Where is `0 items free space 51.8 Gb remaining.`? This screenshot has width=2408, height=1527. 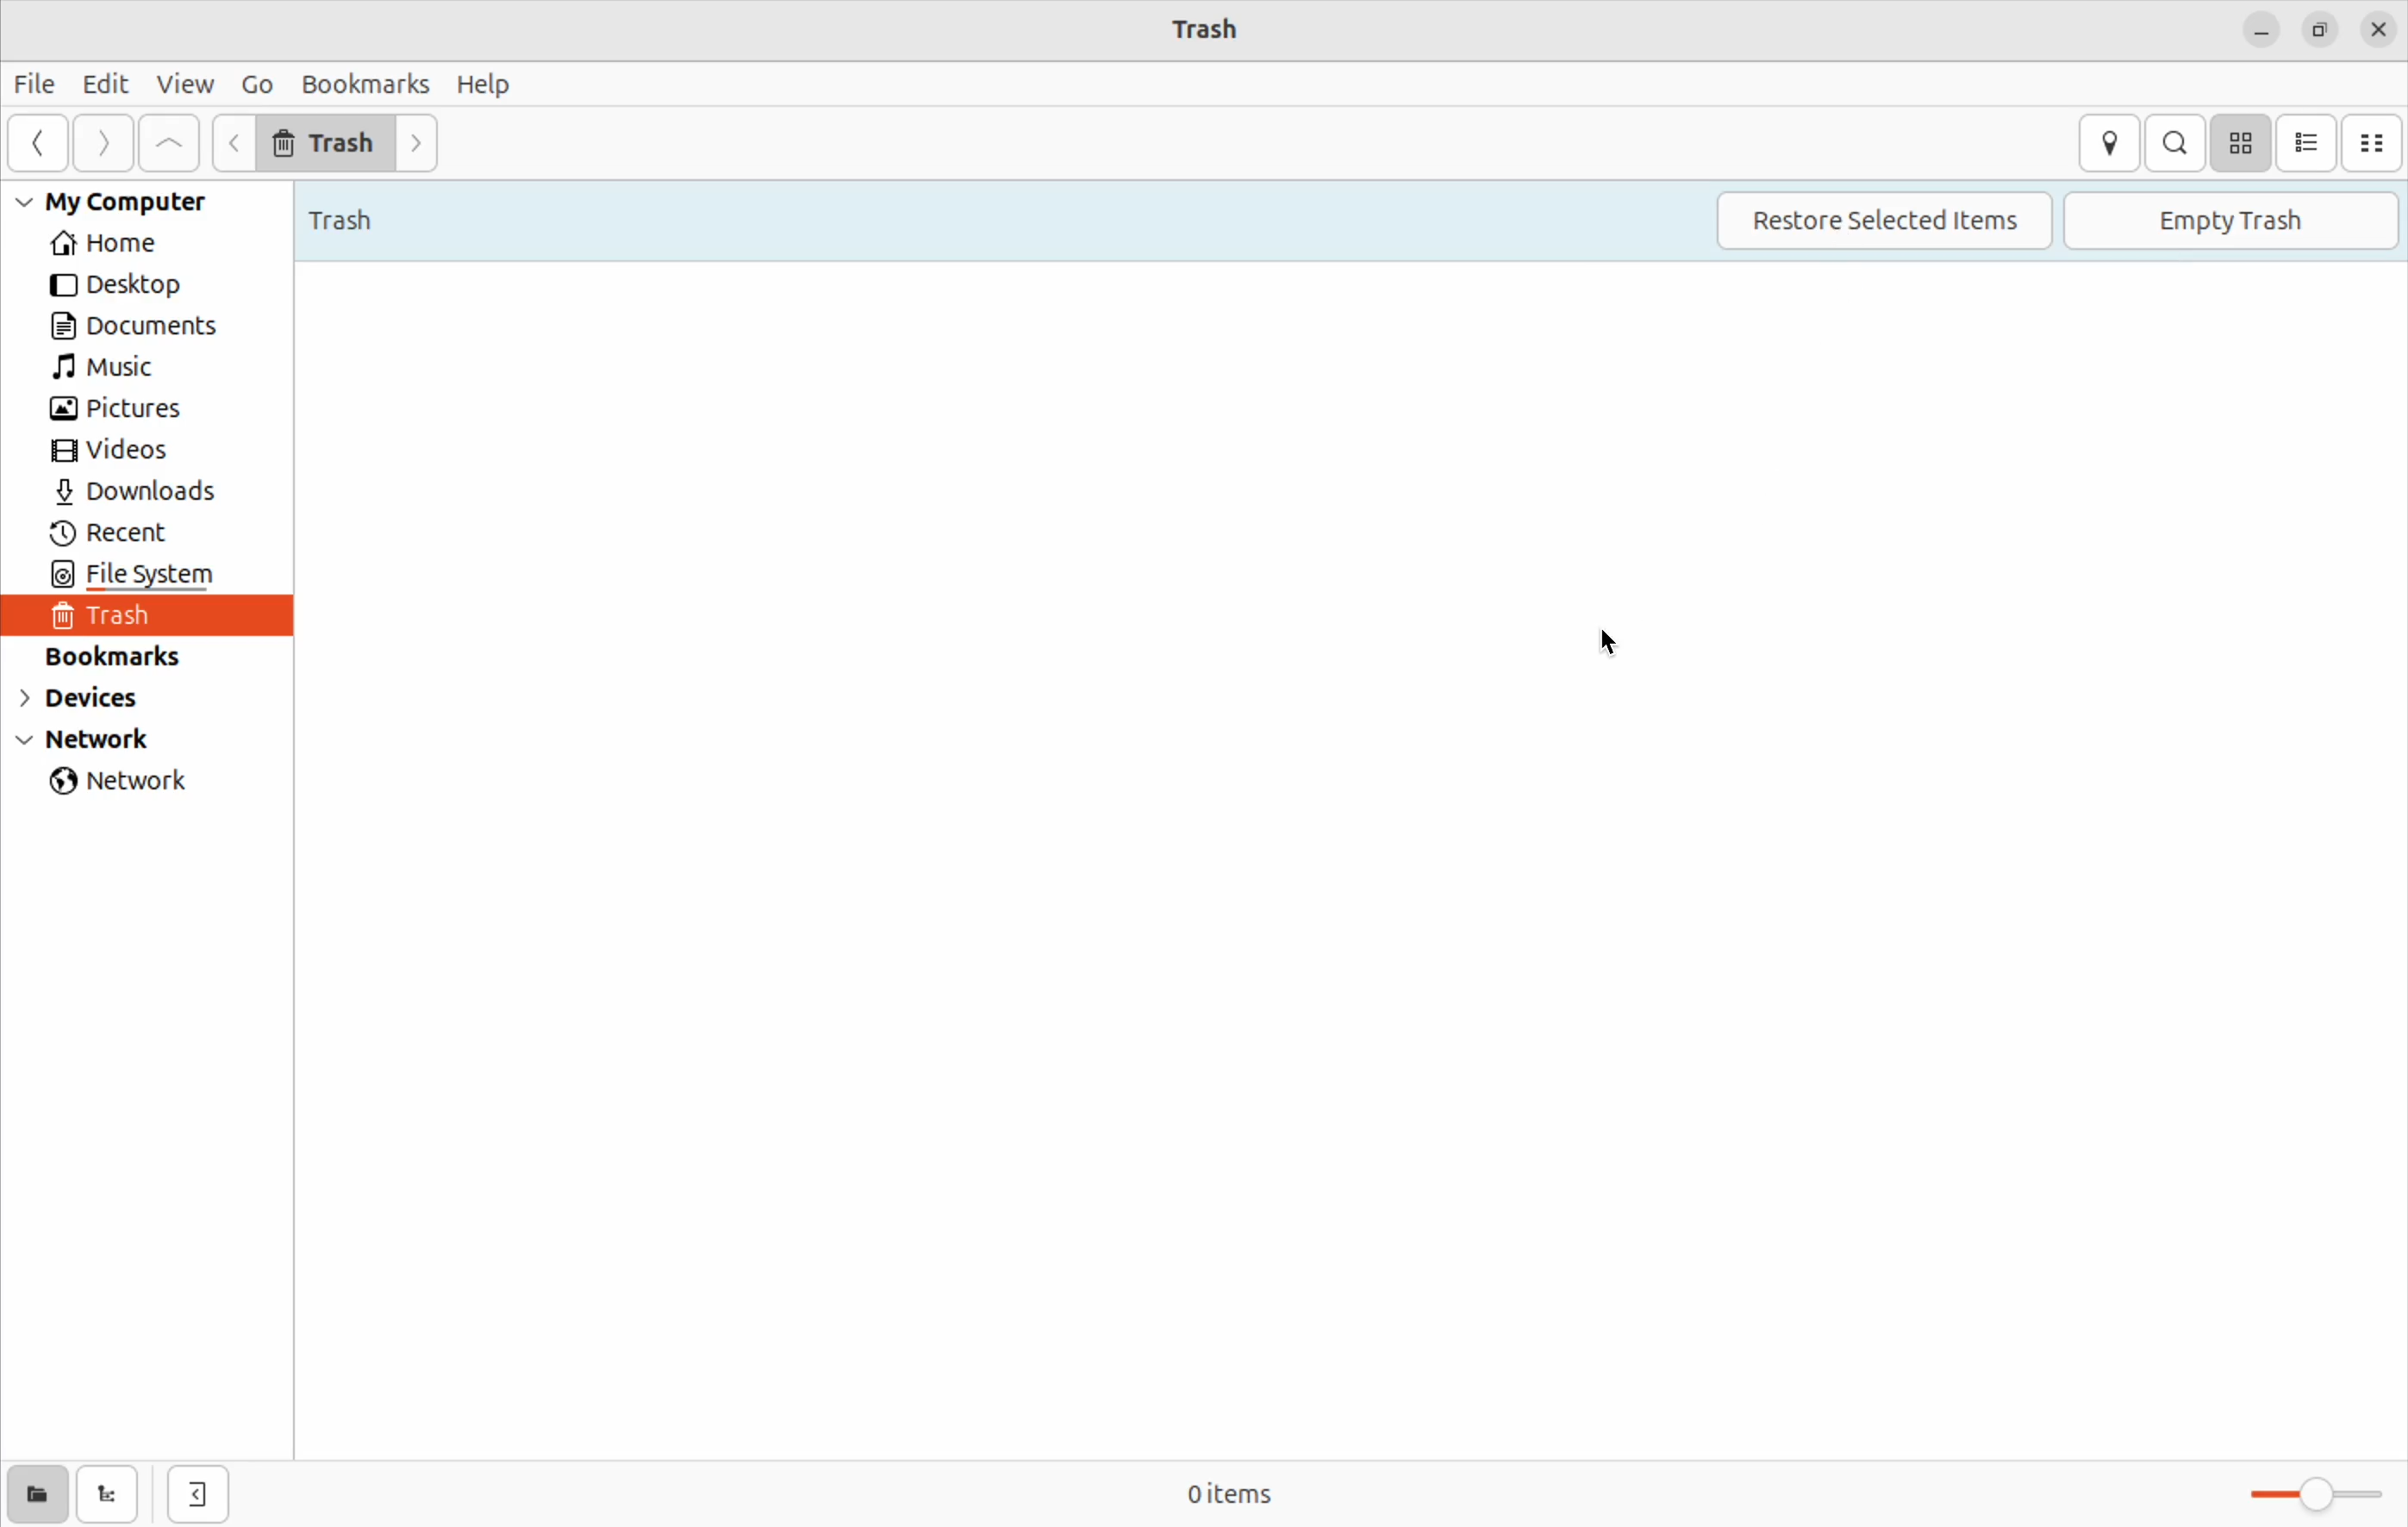 0 items free space 51.8 Gb remaining. is located at coordinates (1215, 1493).